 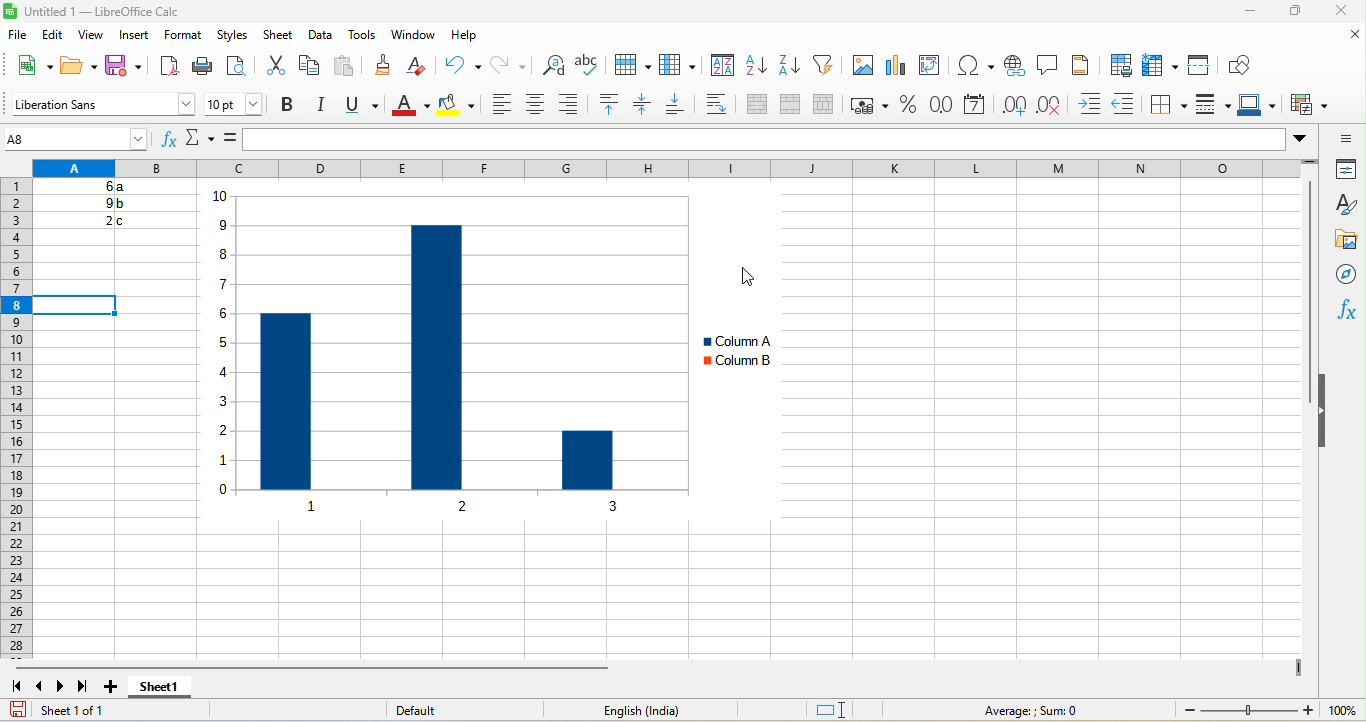 I want to click on italic, so click(x=321, y=107).